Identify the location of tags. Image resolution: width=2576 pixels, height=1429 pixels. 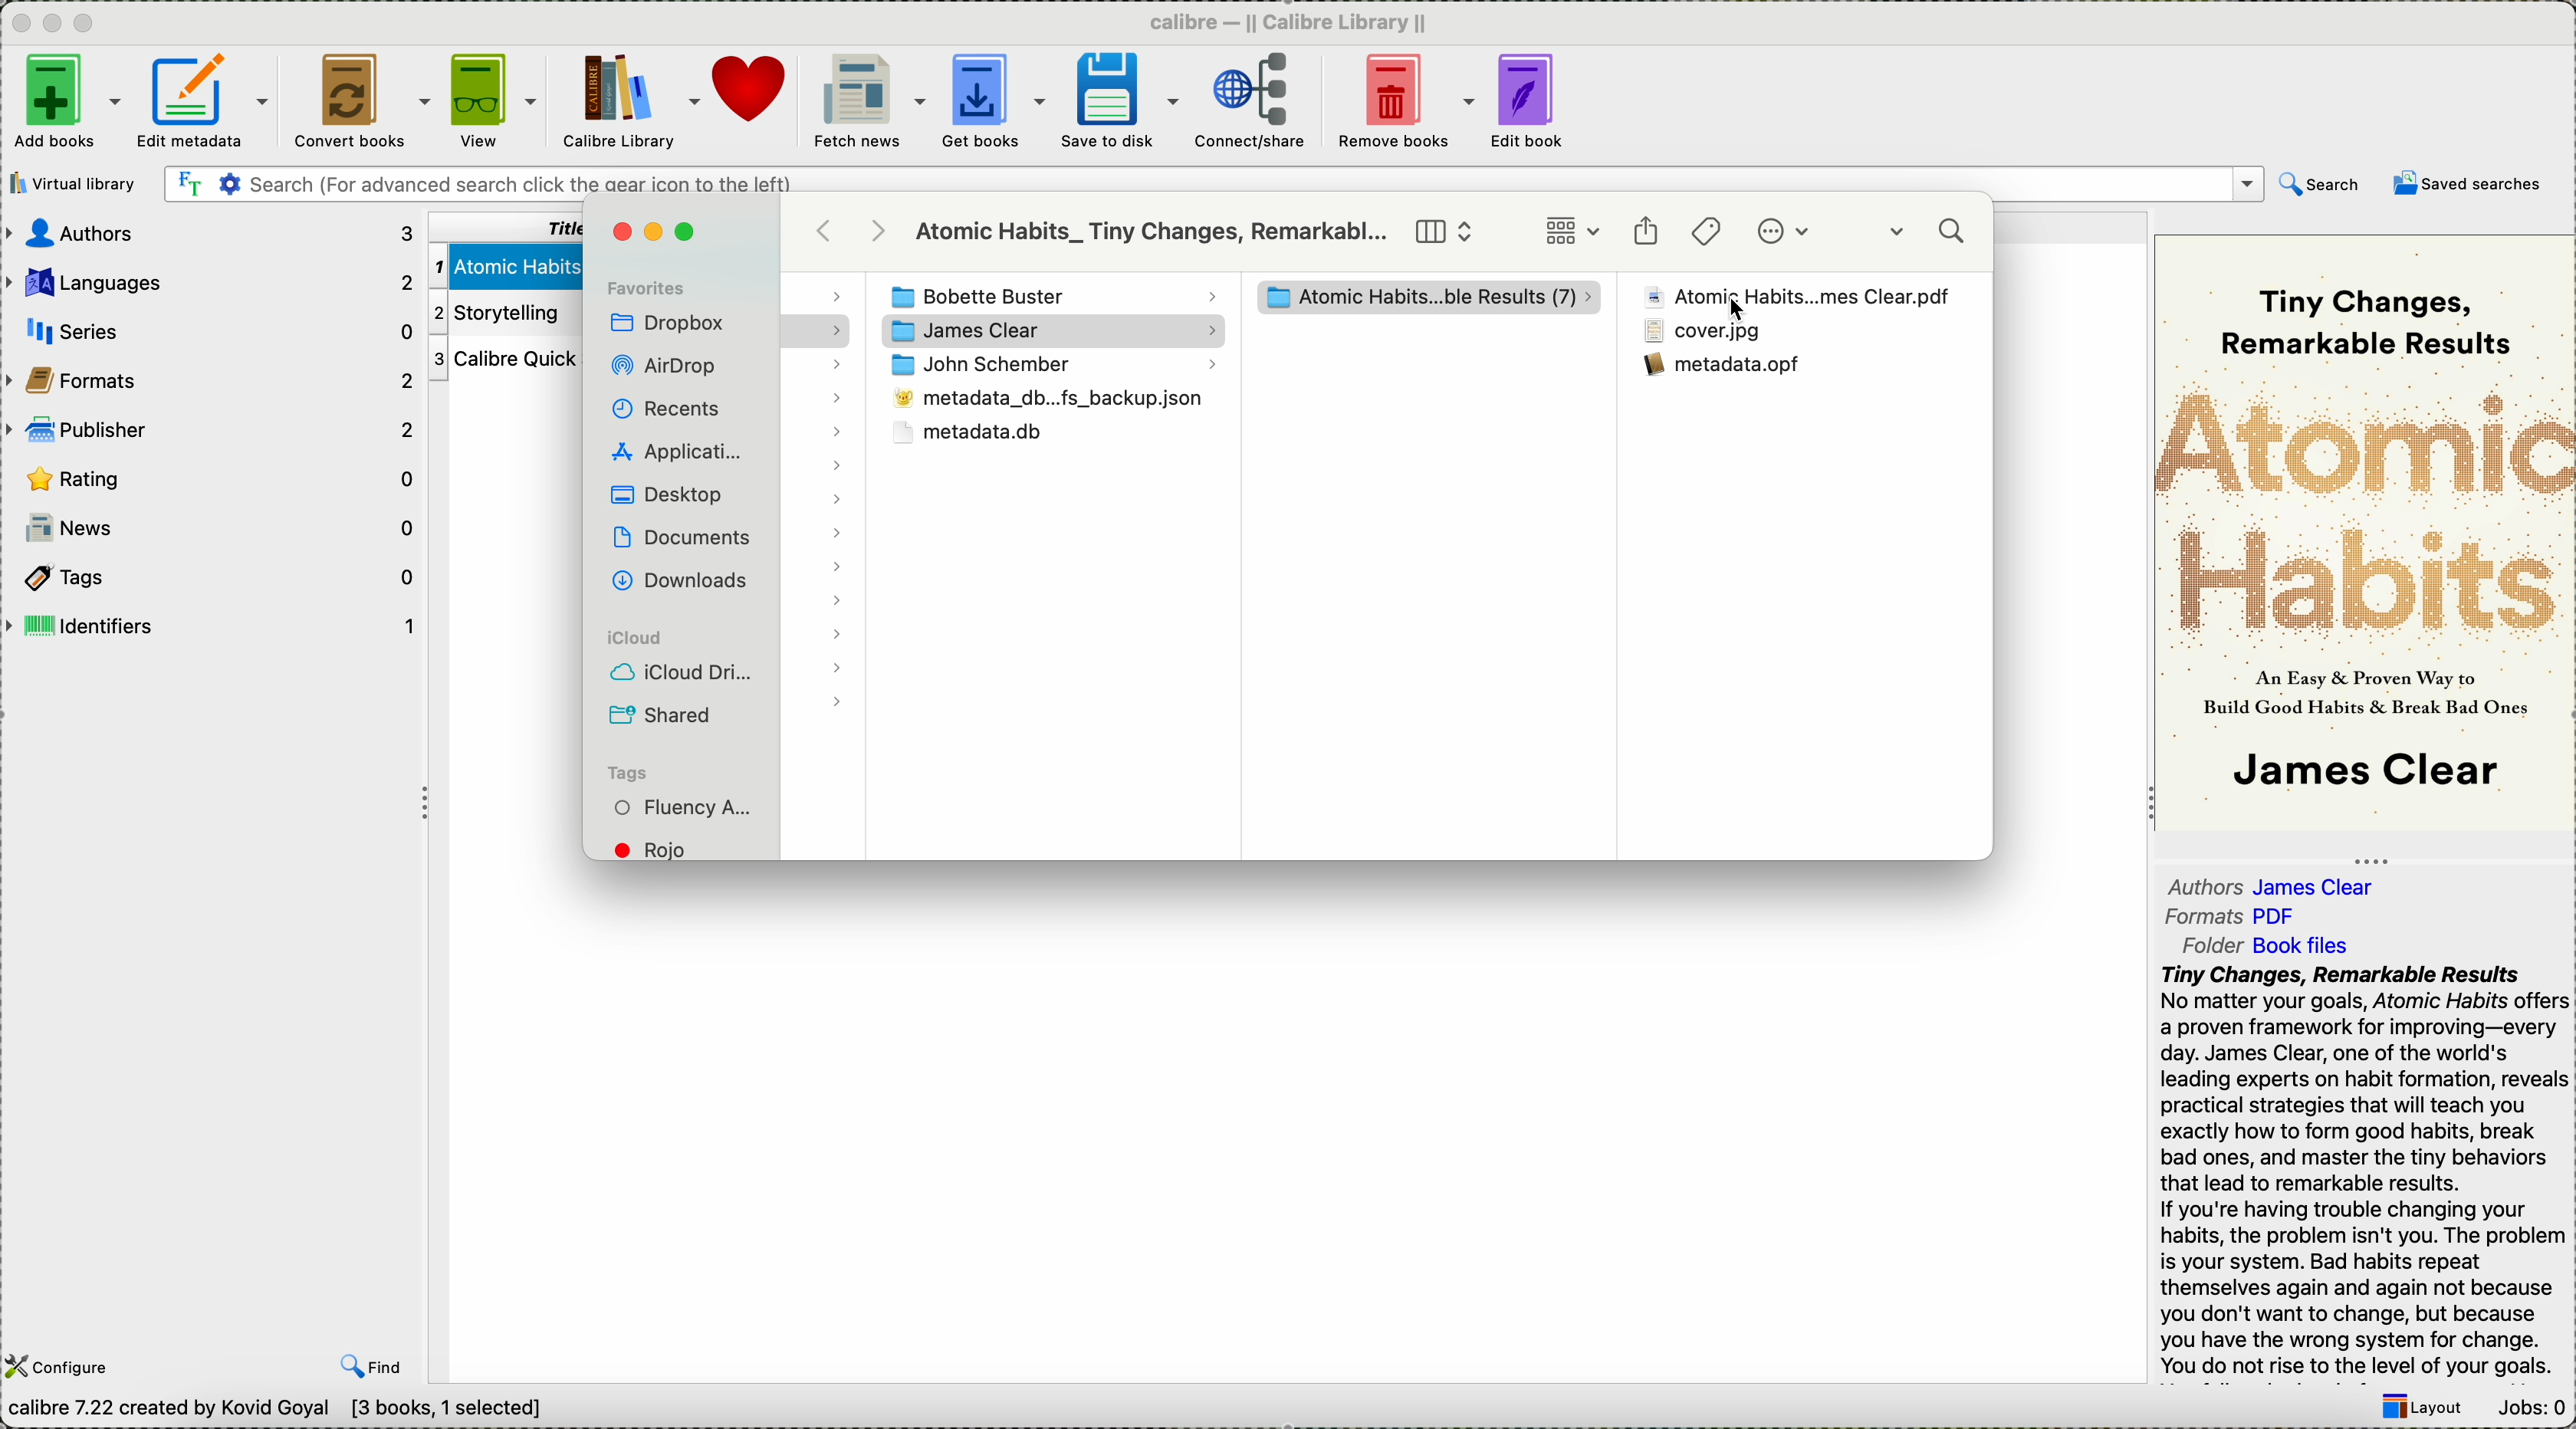
(627, 773).